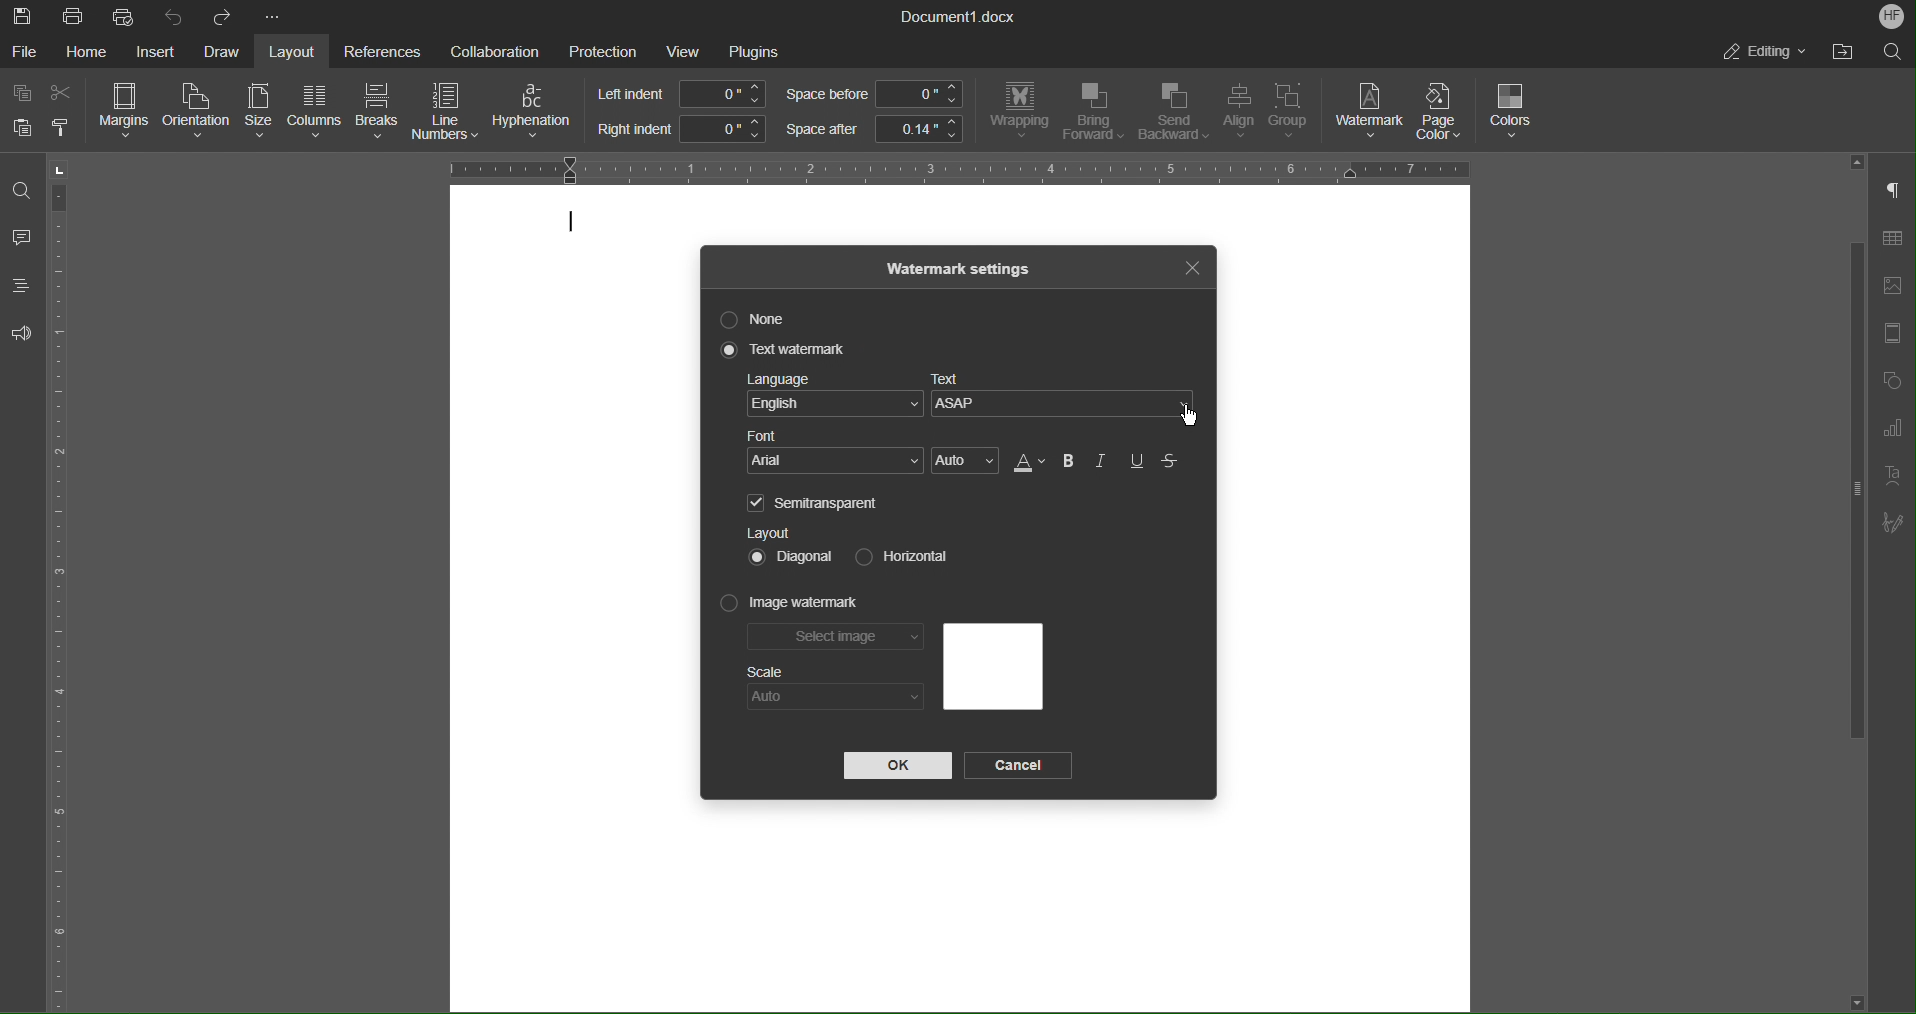 The height and width of the screenshot is (1014, 1916). What do you see at coordinates (1763, 51) in the screenshot?
I see `Editing` at bounding box center [1763, 51].